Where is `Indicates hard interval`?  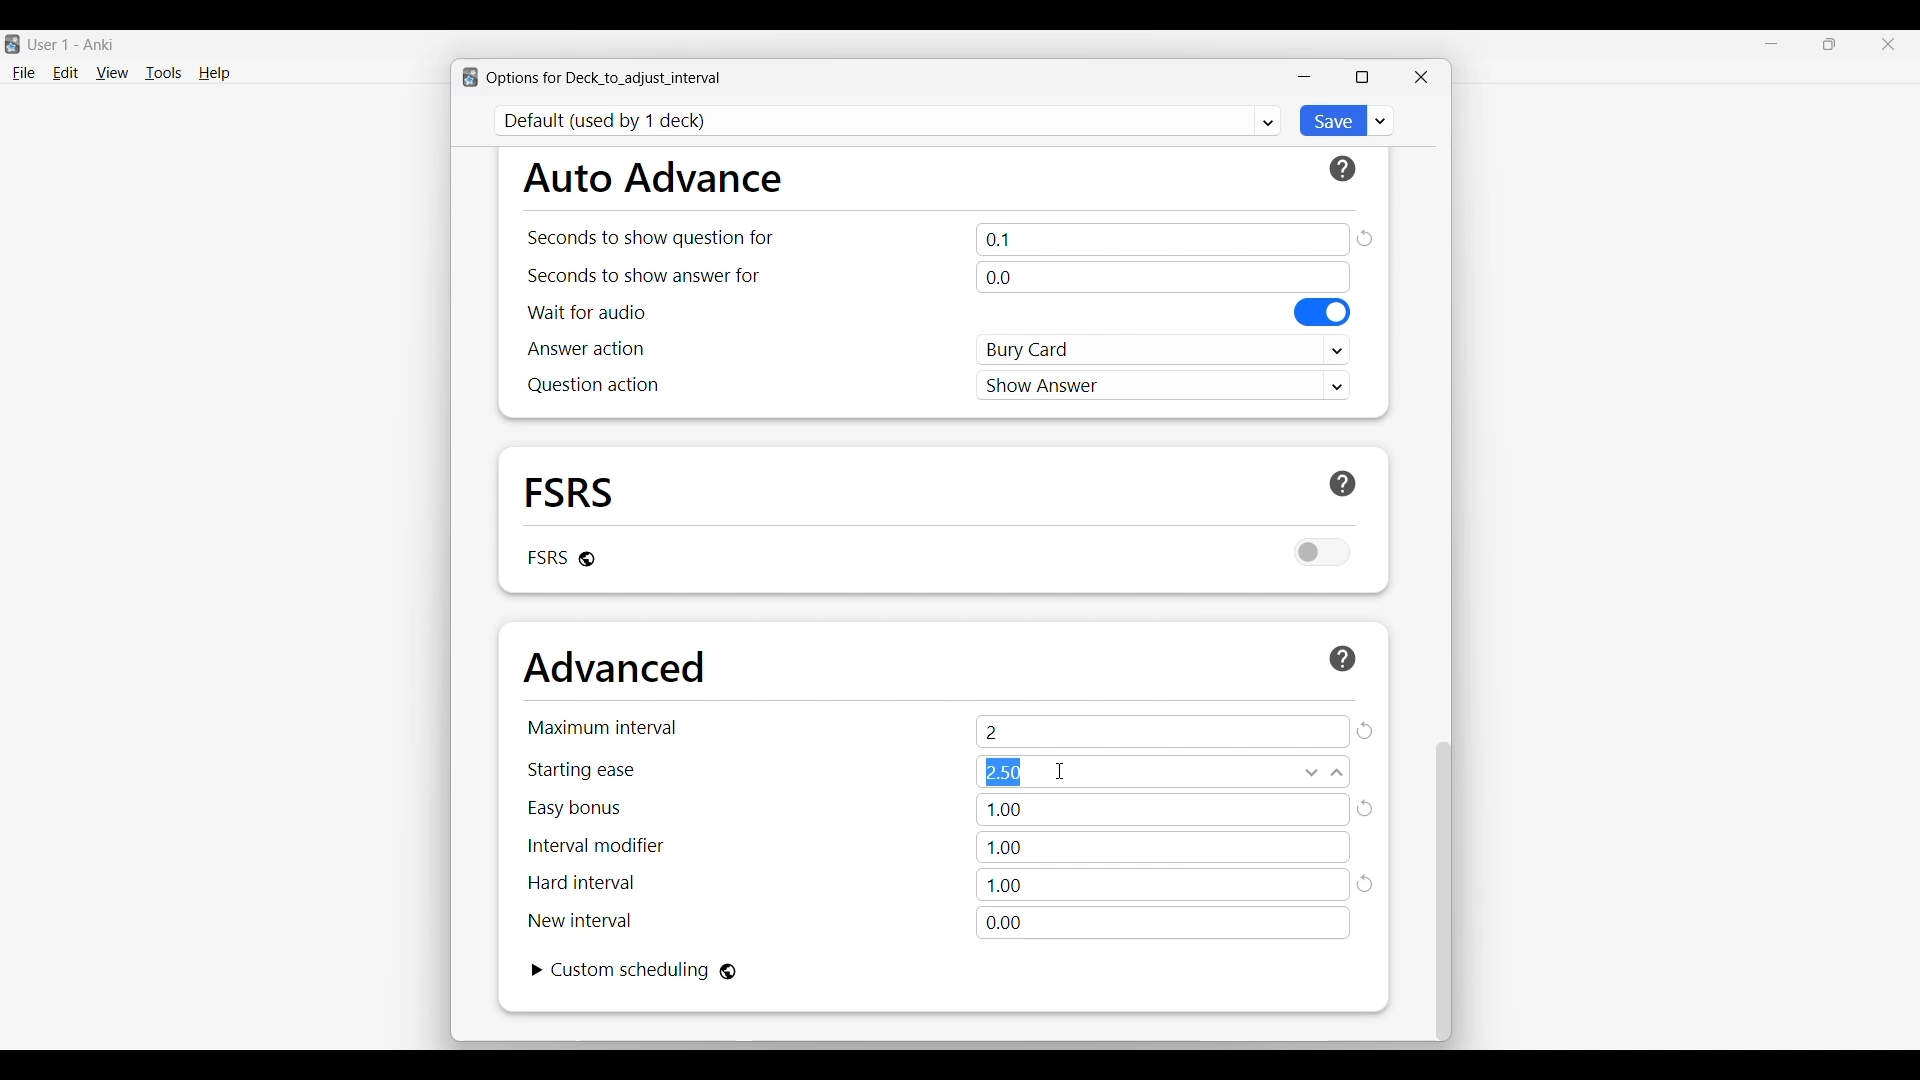 Indicates hard interval is located at coordinates (582, 883).